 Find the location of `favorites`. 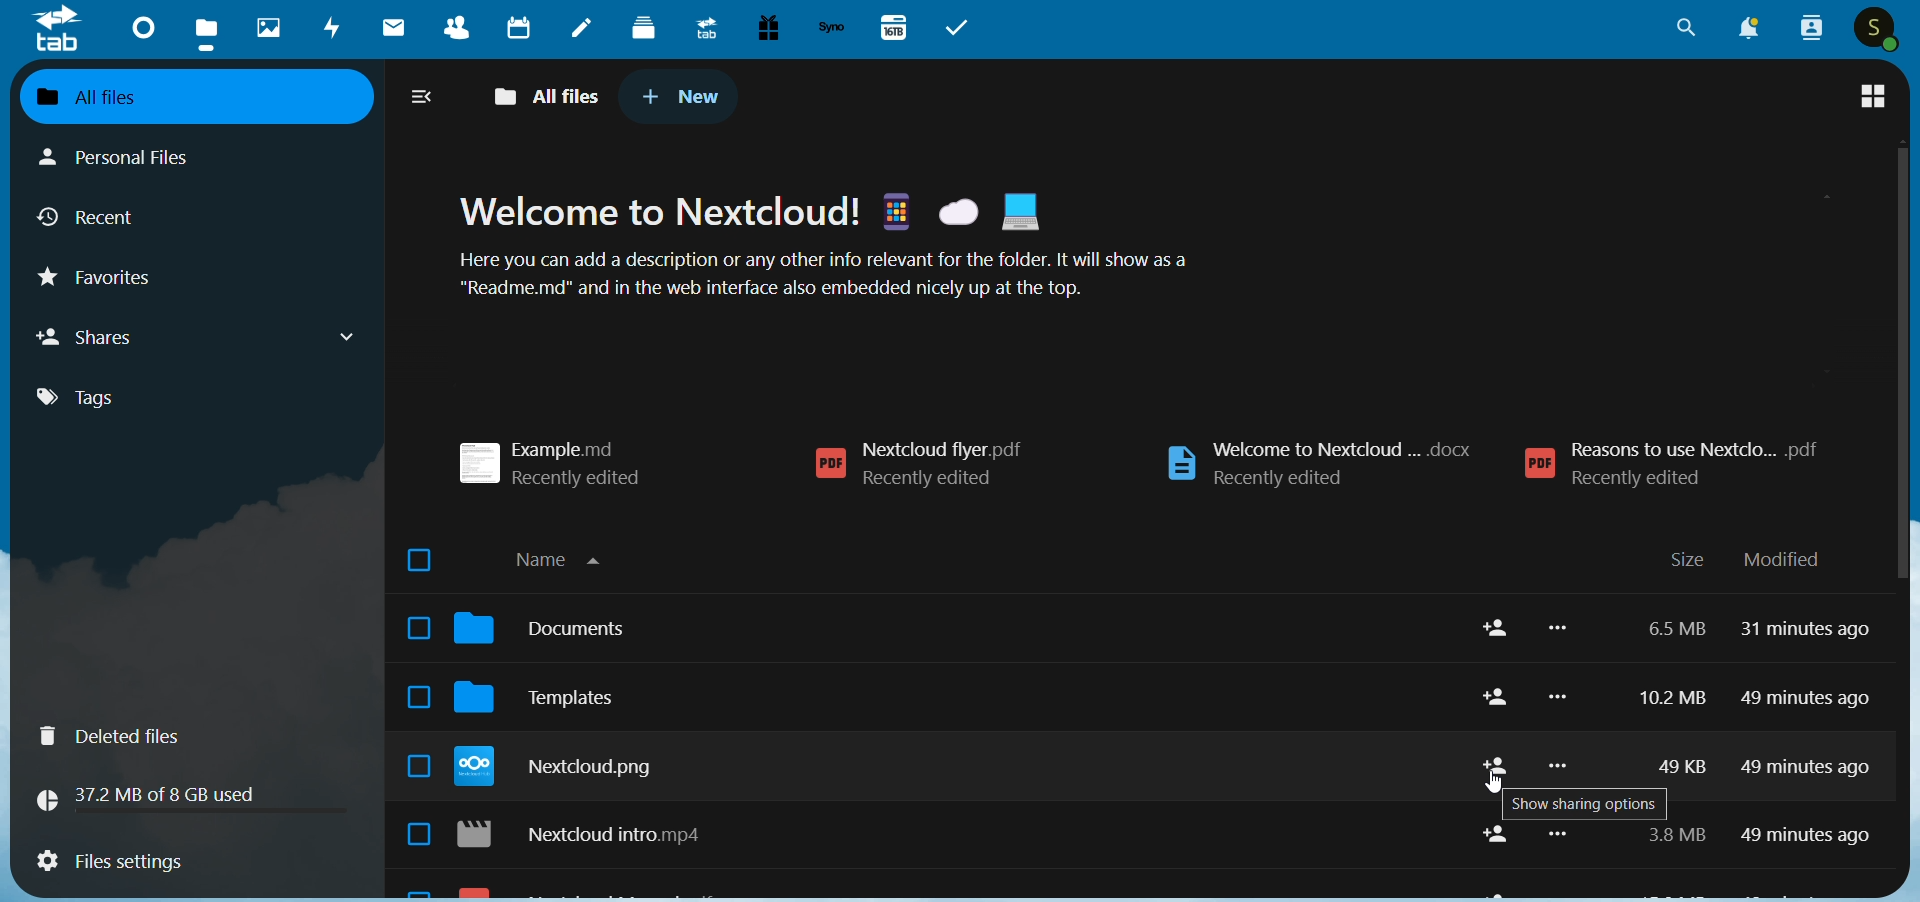

favorites is located at coordinates (113, 283).